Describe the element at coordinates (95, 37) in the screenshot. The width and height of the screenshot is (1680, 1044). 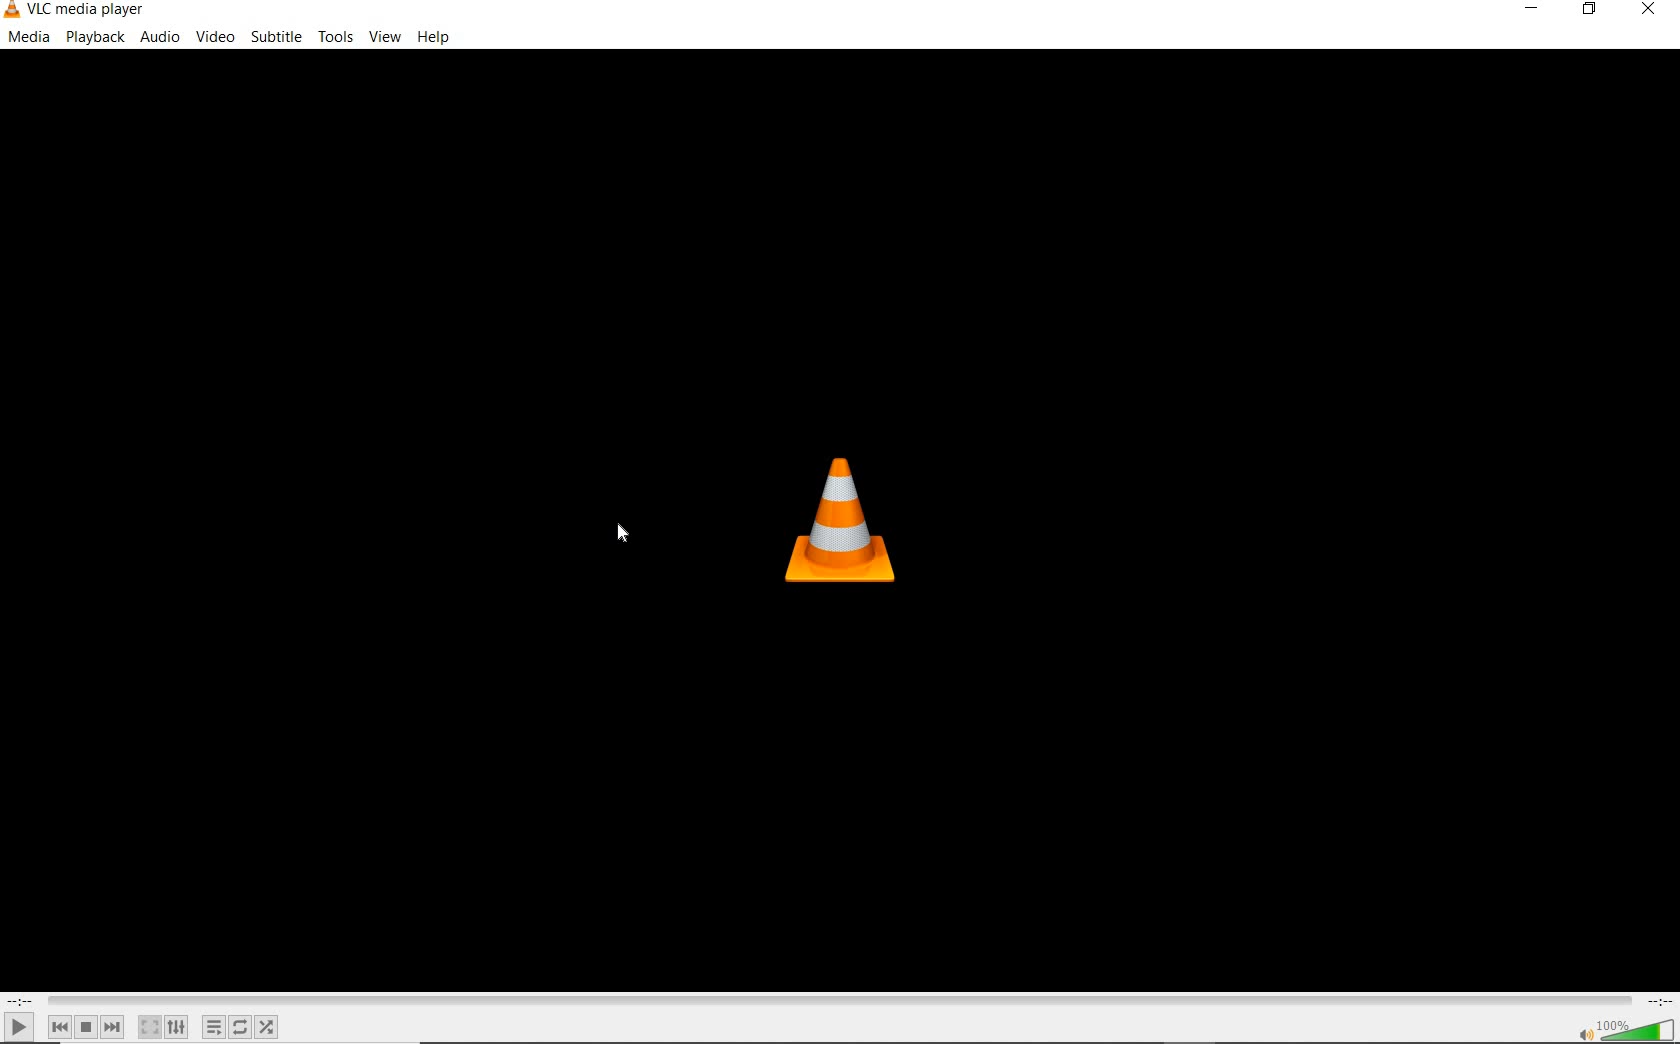
I see `playback` at that location.